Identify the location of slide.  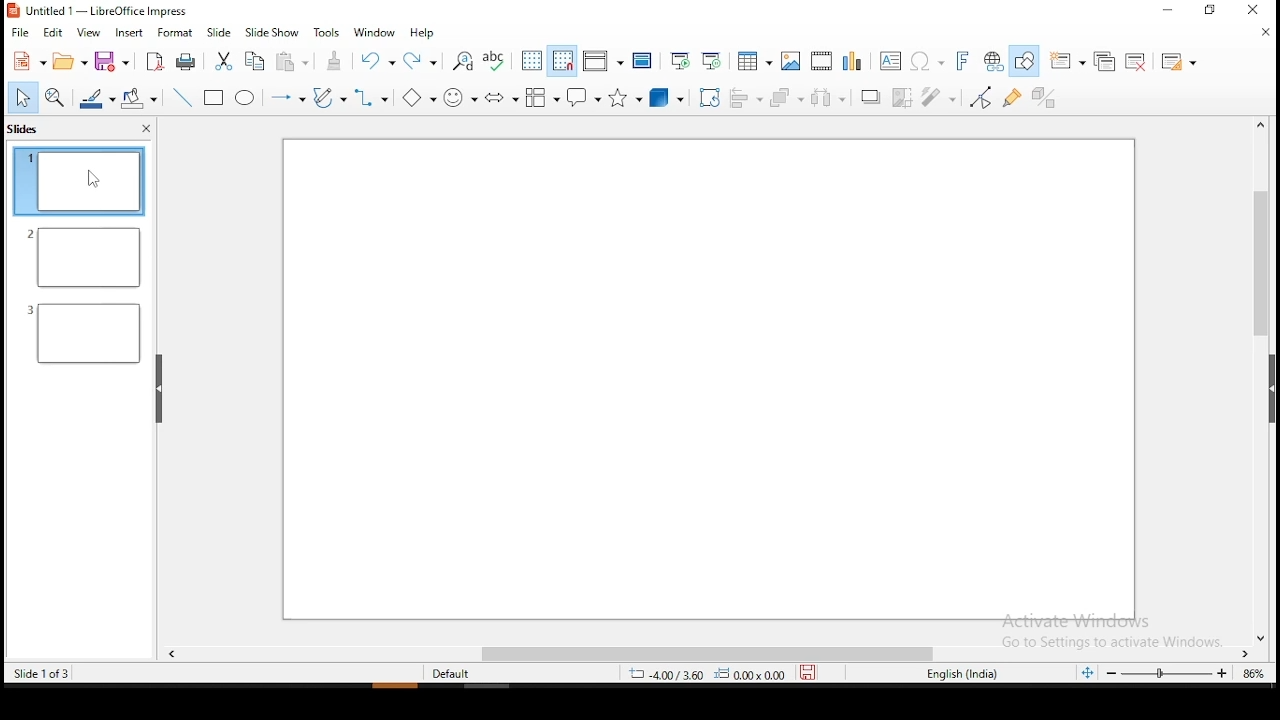
(708, 378).